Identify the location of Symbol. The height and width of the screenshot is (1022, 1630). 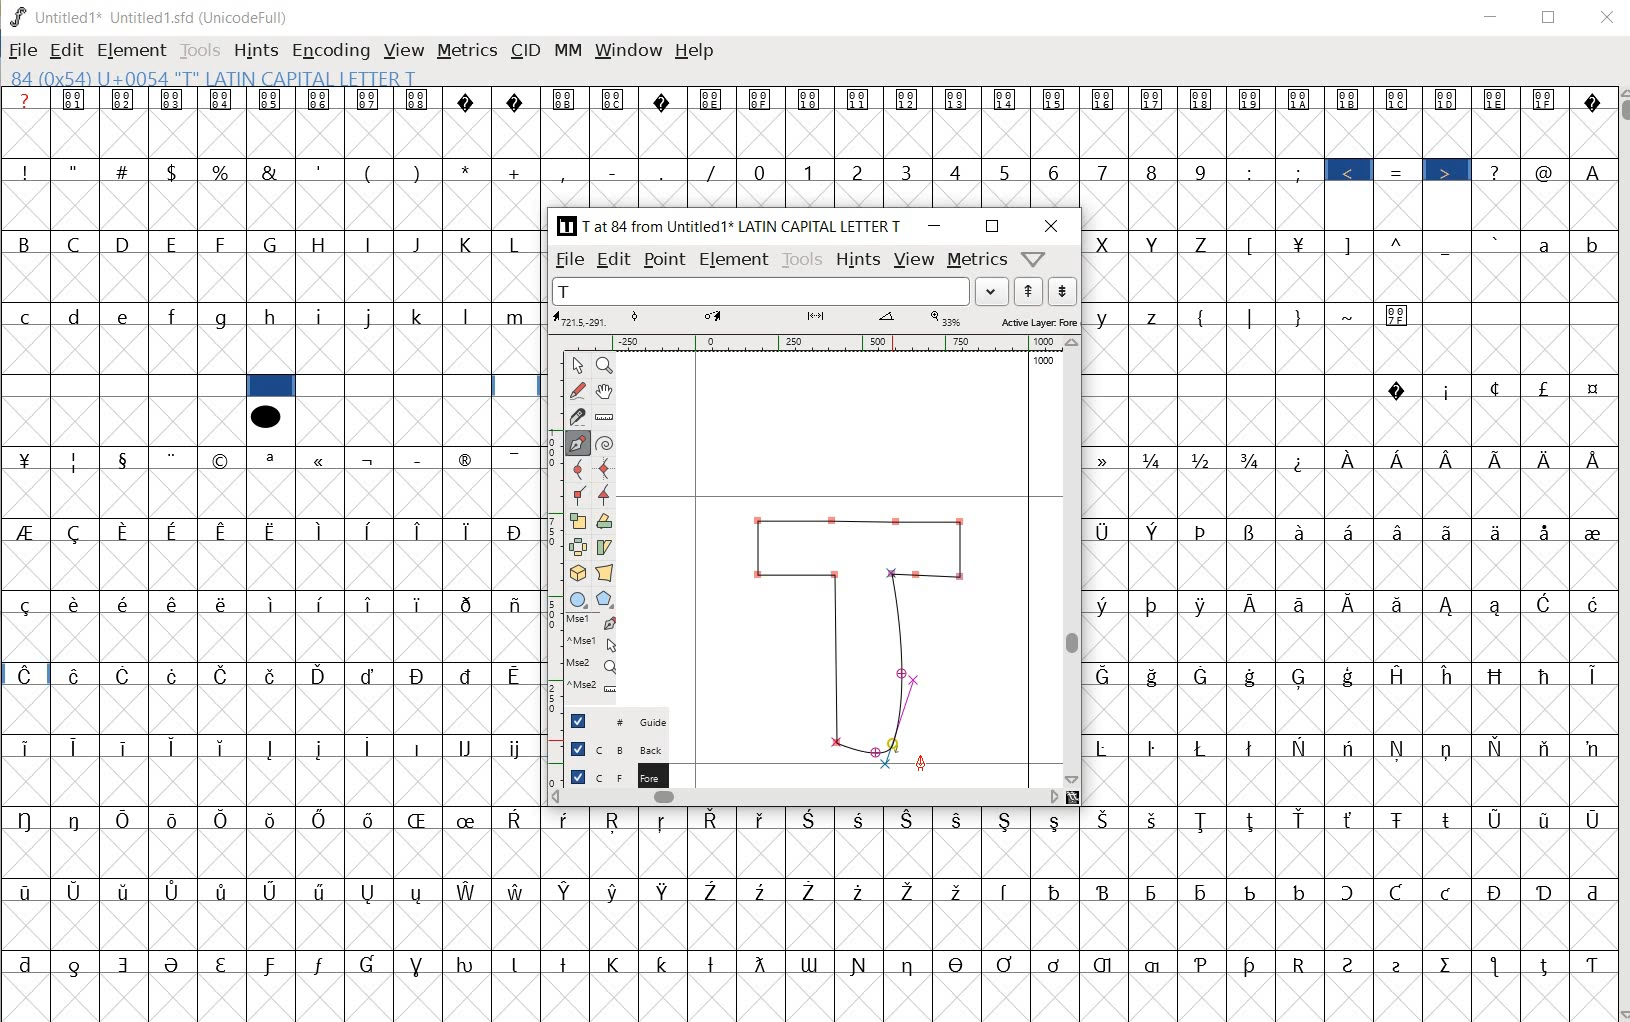
(126, 964).